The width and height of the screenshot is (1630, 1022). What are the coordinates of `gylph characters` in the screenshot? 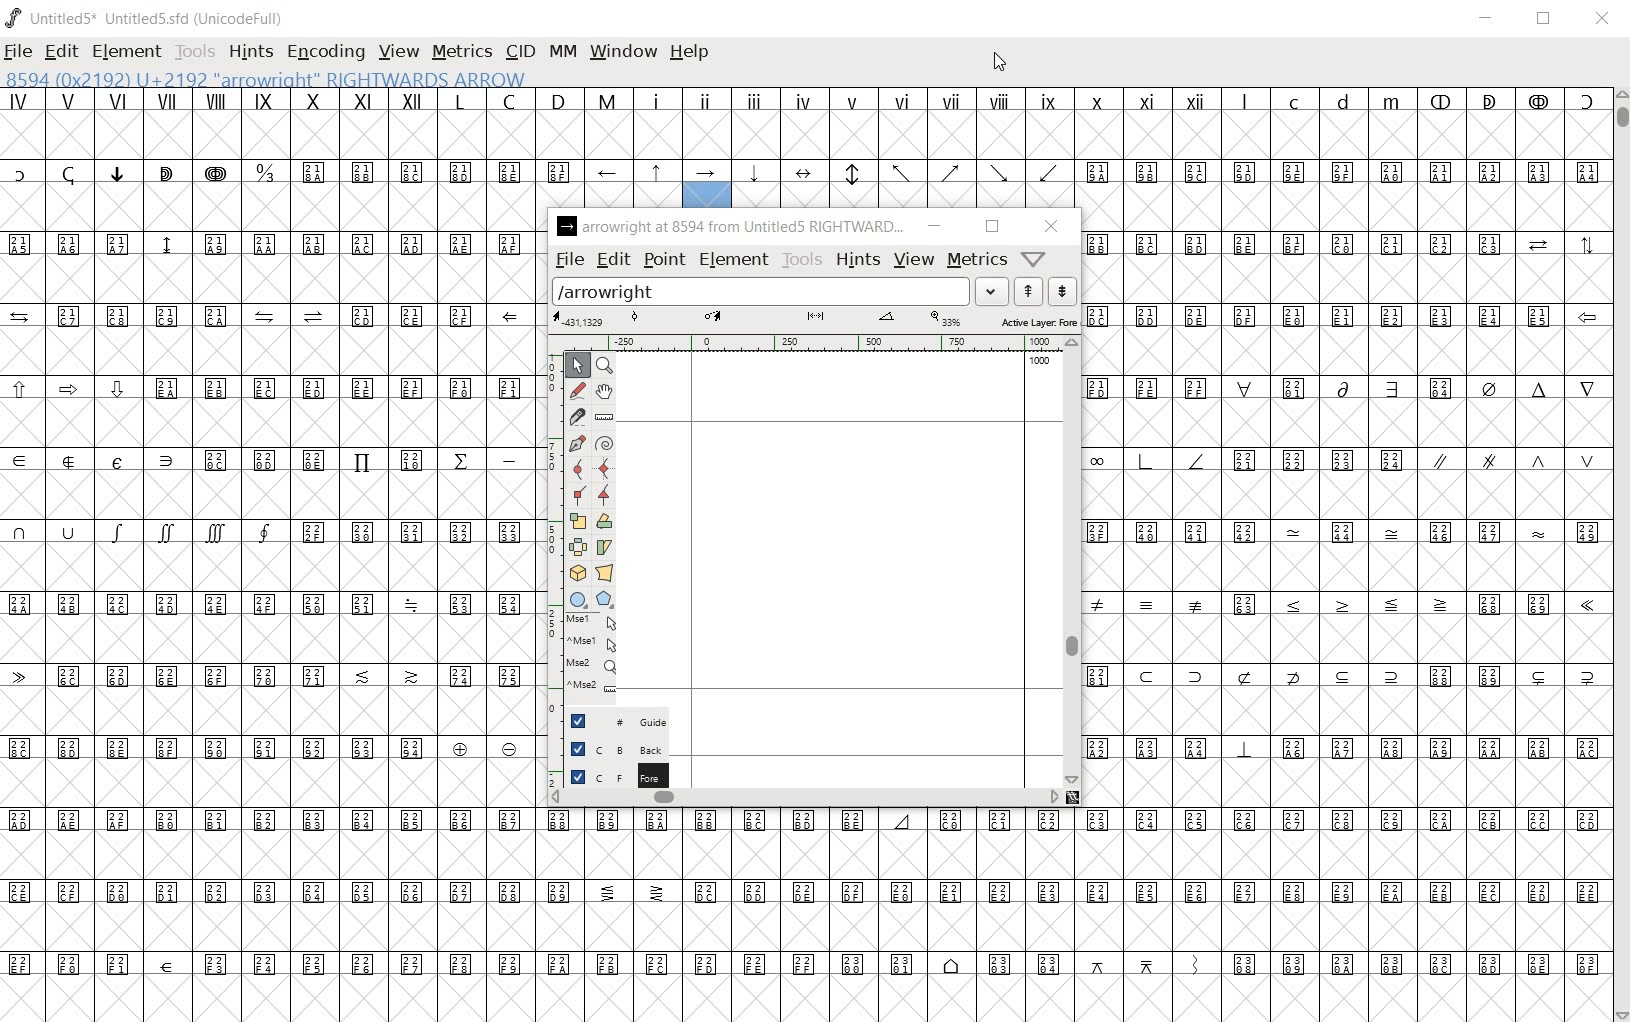 It's located at (609, 185).